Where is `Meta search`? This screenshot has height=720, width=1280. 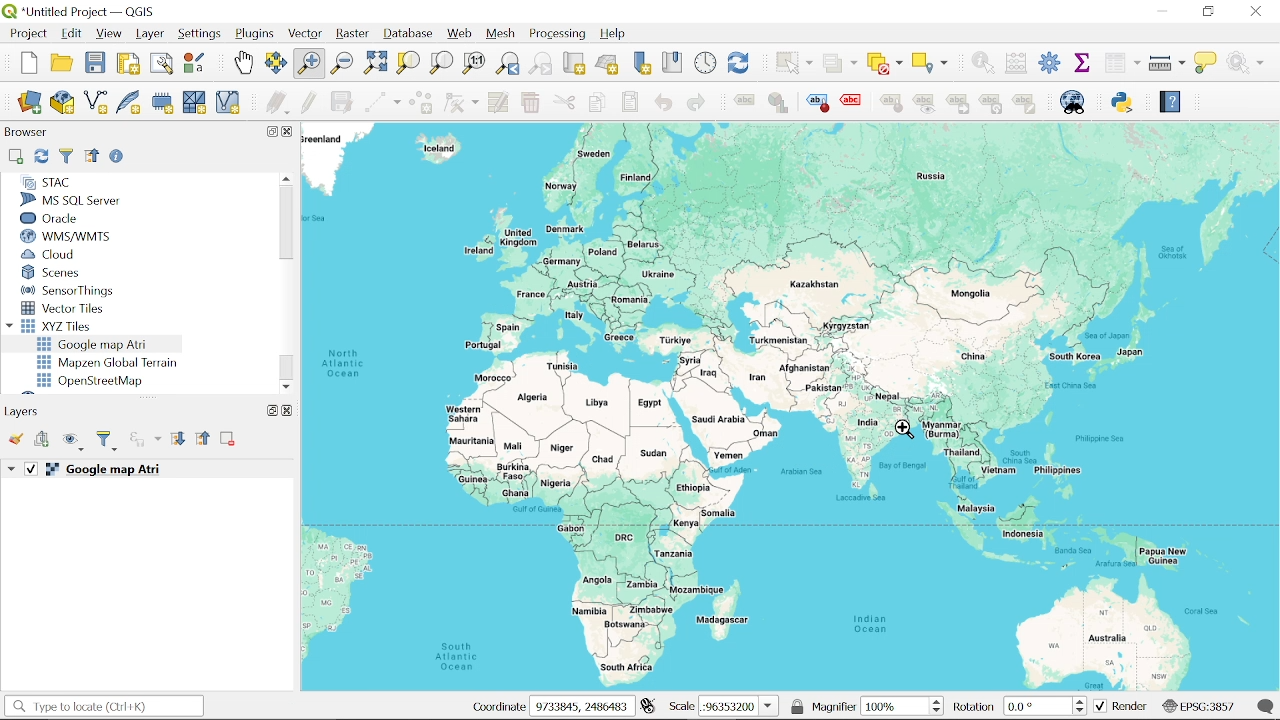
Meta search is located at coordinates (1073, 102).